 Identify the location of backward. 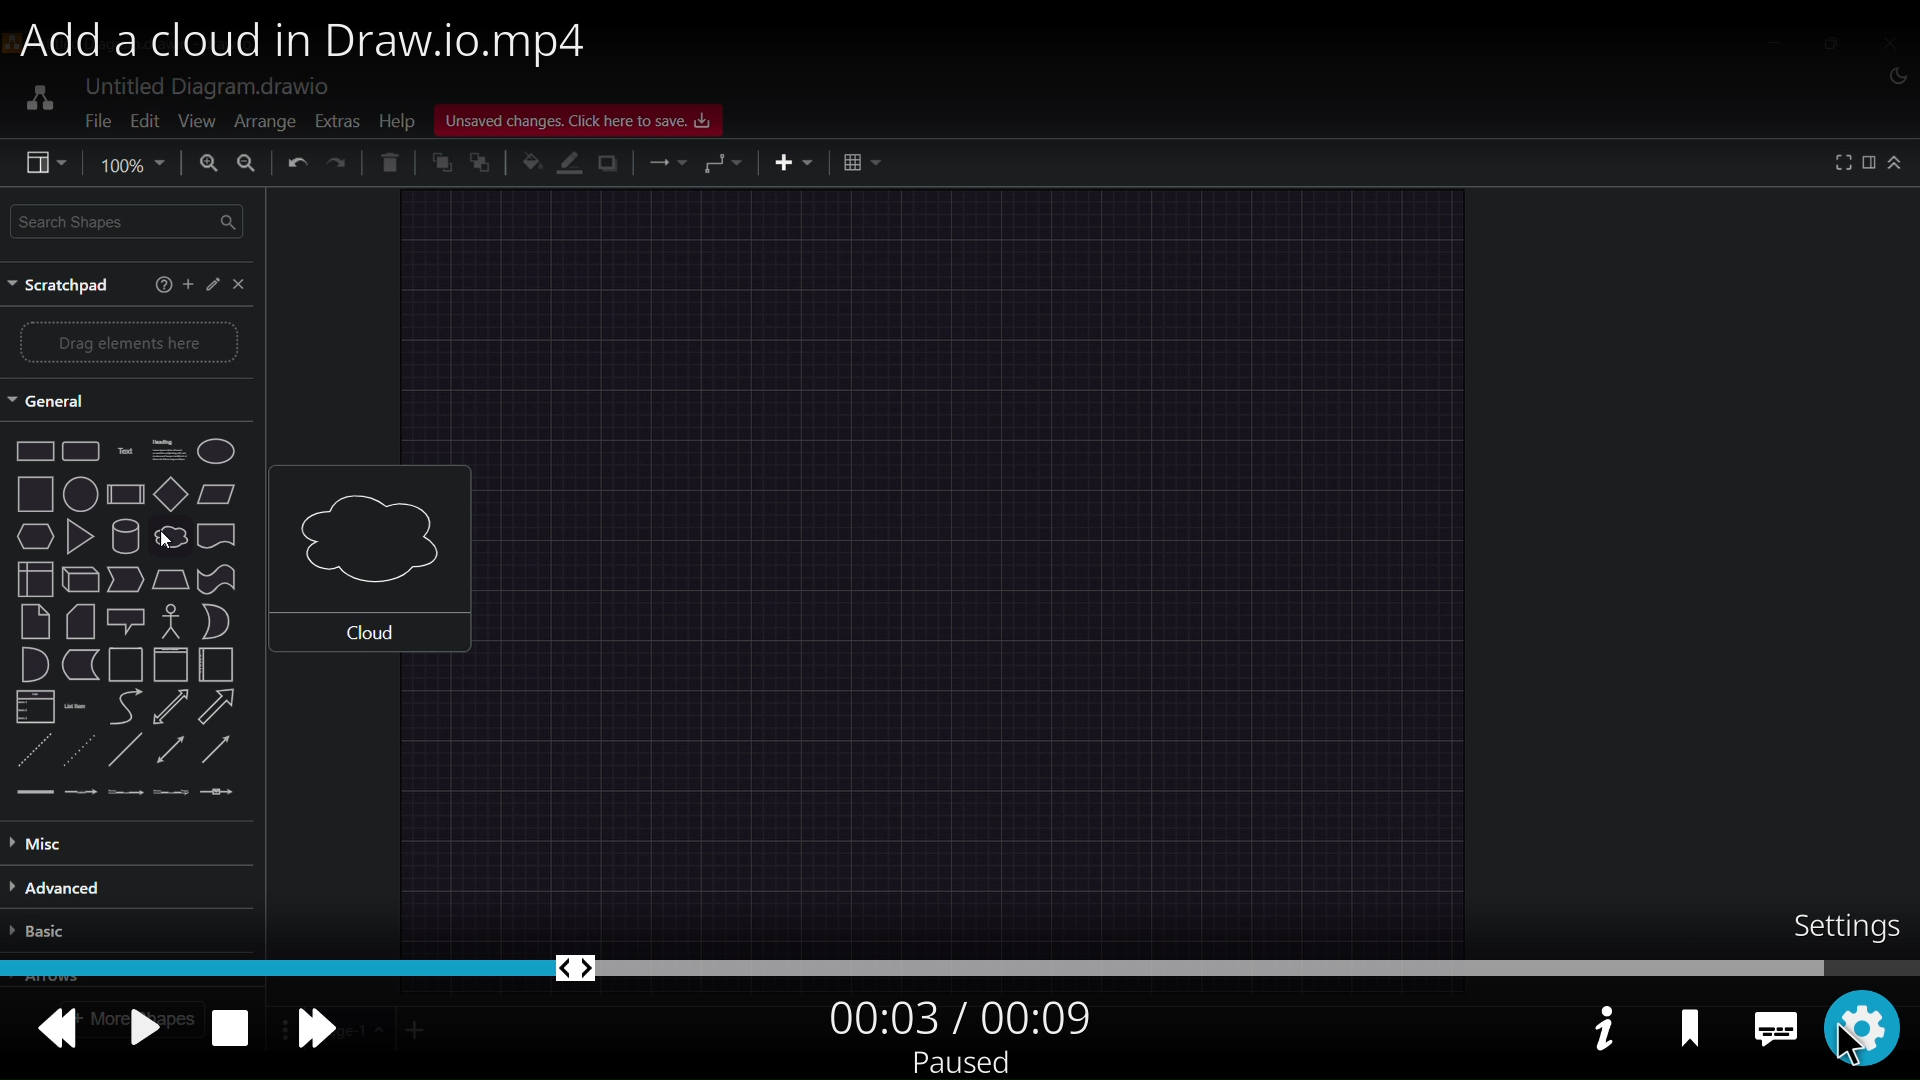
(54, 1025).